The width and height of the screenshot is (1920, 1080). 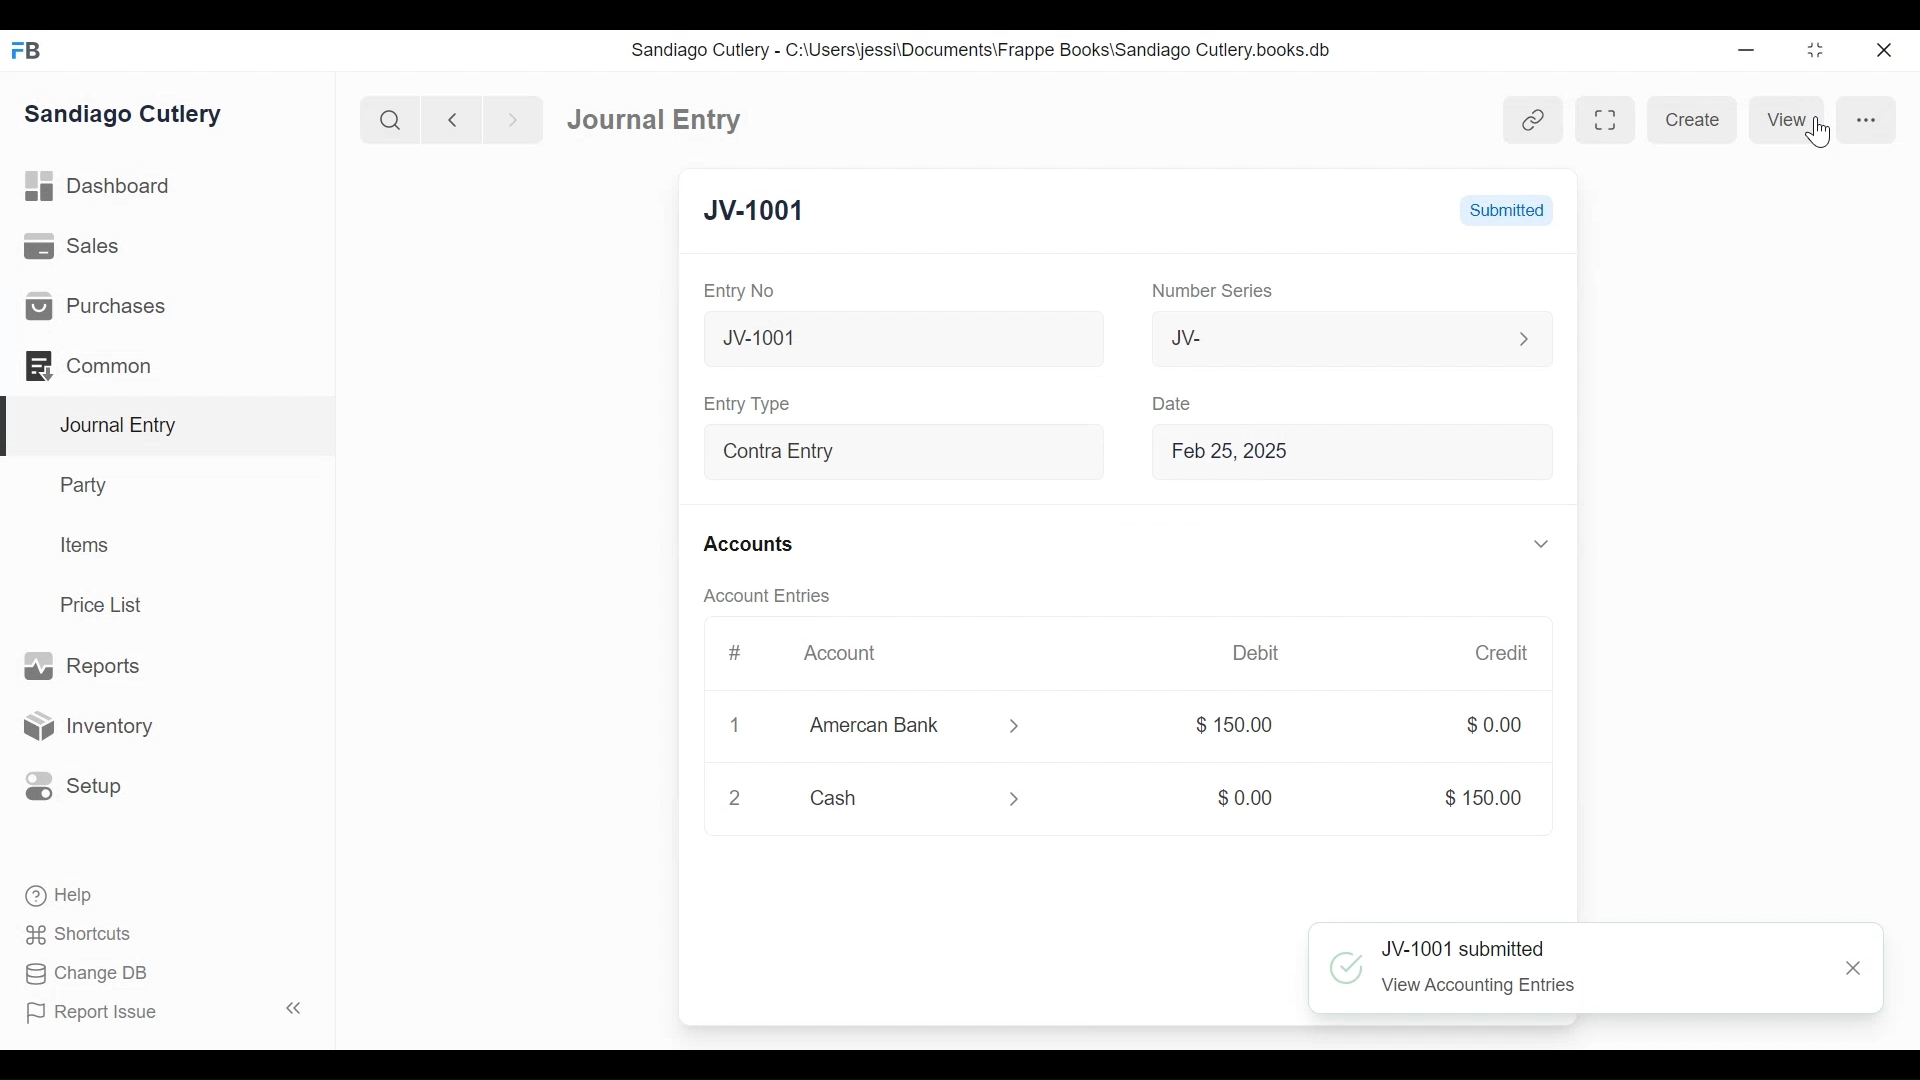 I want to click on Help, so click(x=57, y=894).